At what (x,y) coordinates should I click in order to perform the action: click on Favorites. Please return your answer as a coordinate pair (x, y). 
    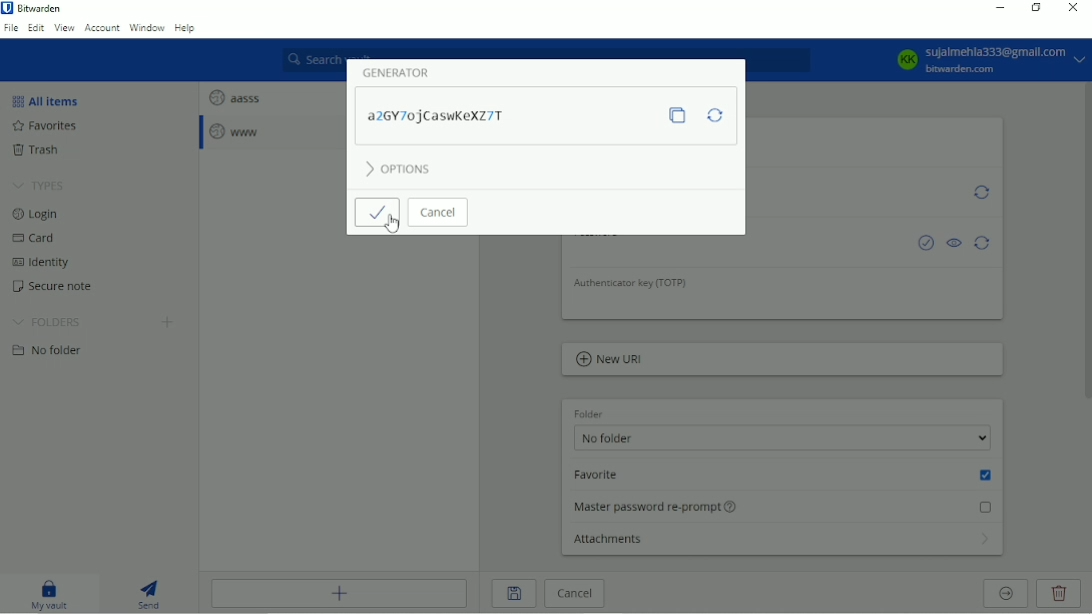
    Looking at the image, I should click on (49, 127).